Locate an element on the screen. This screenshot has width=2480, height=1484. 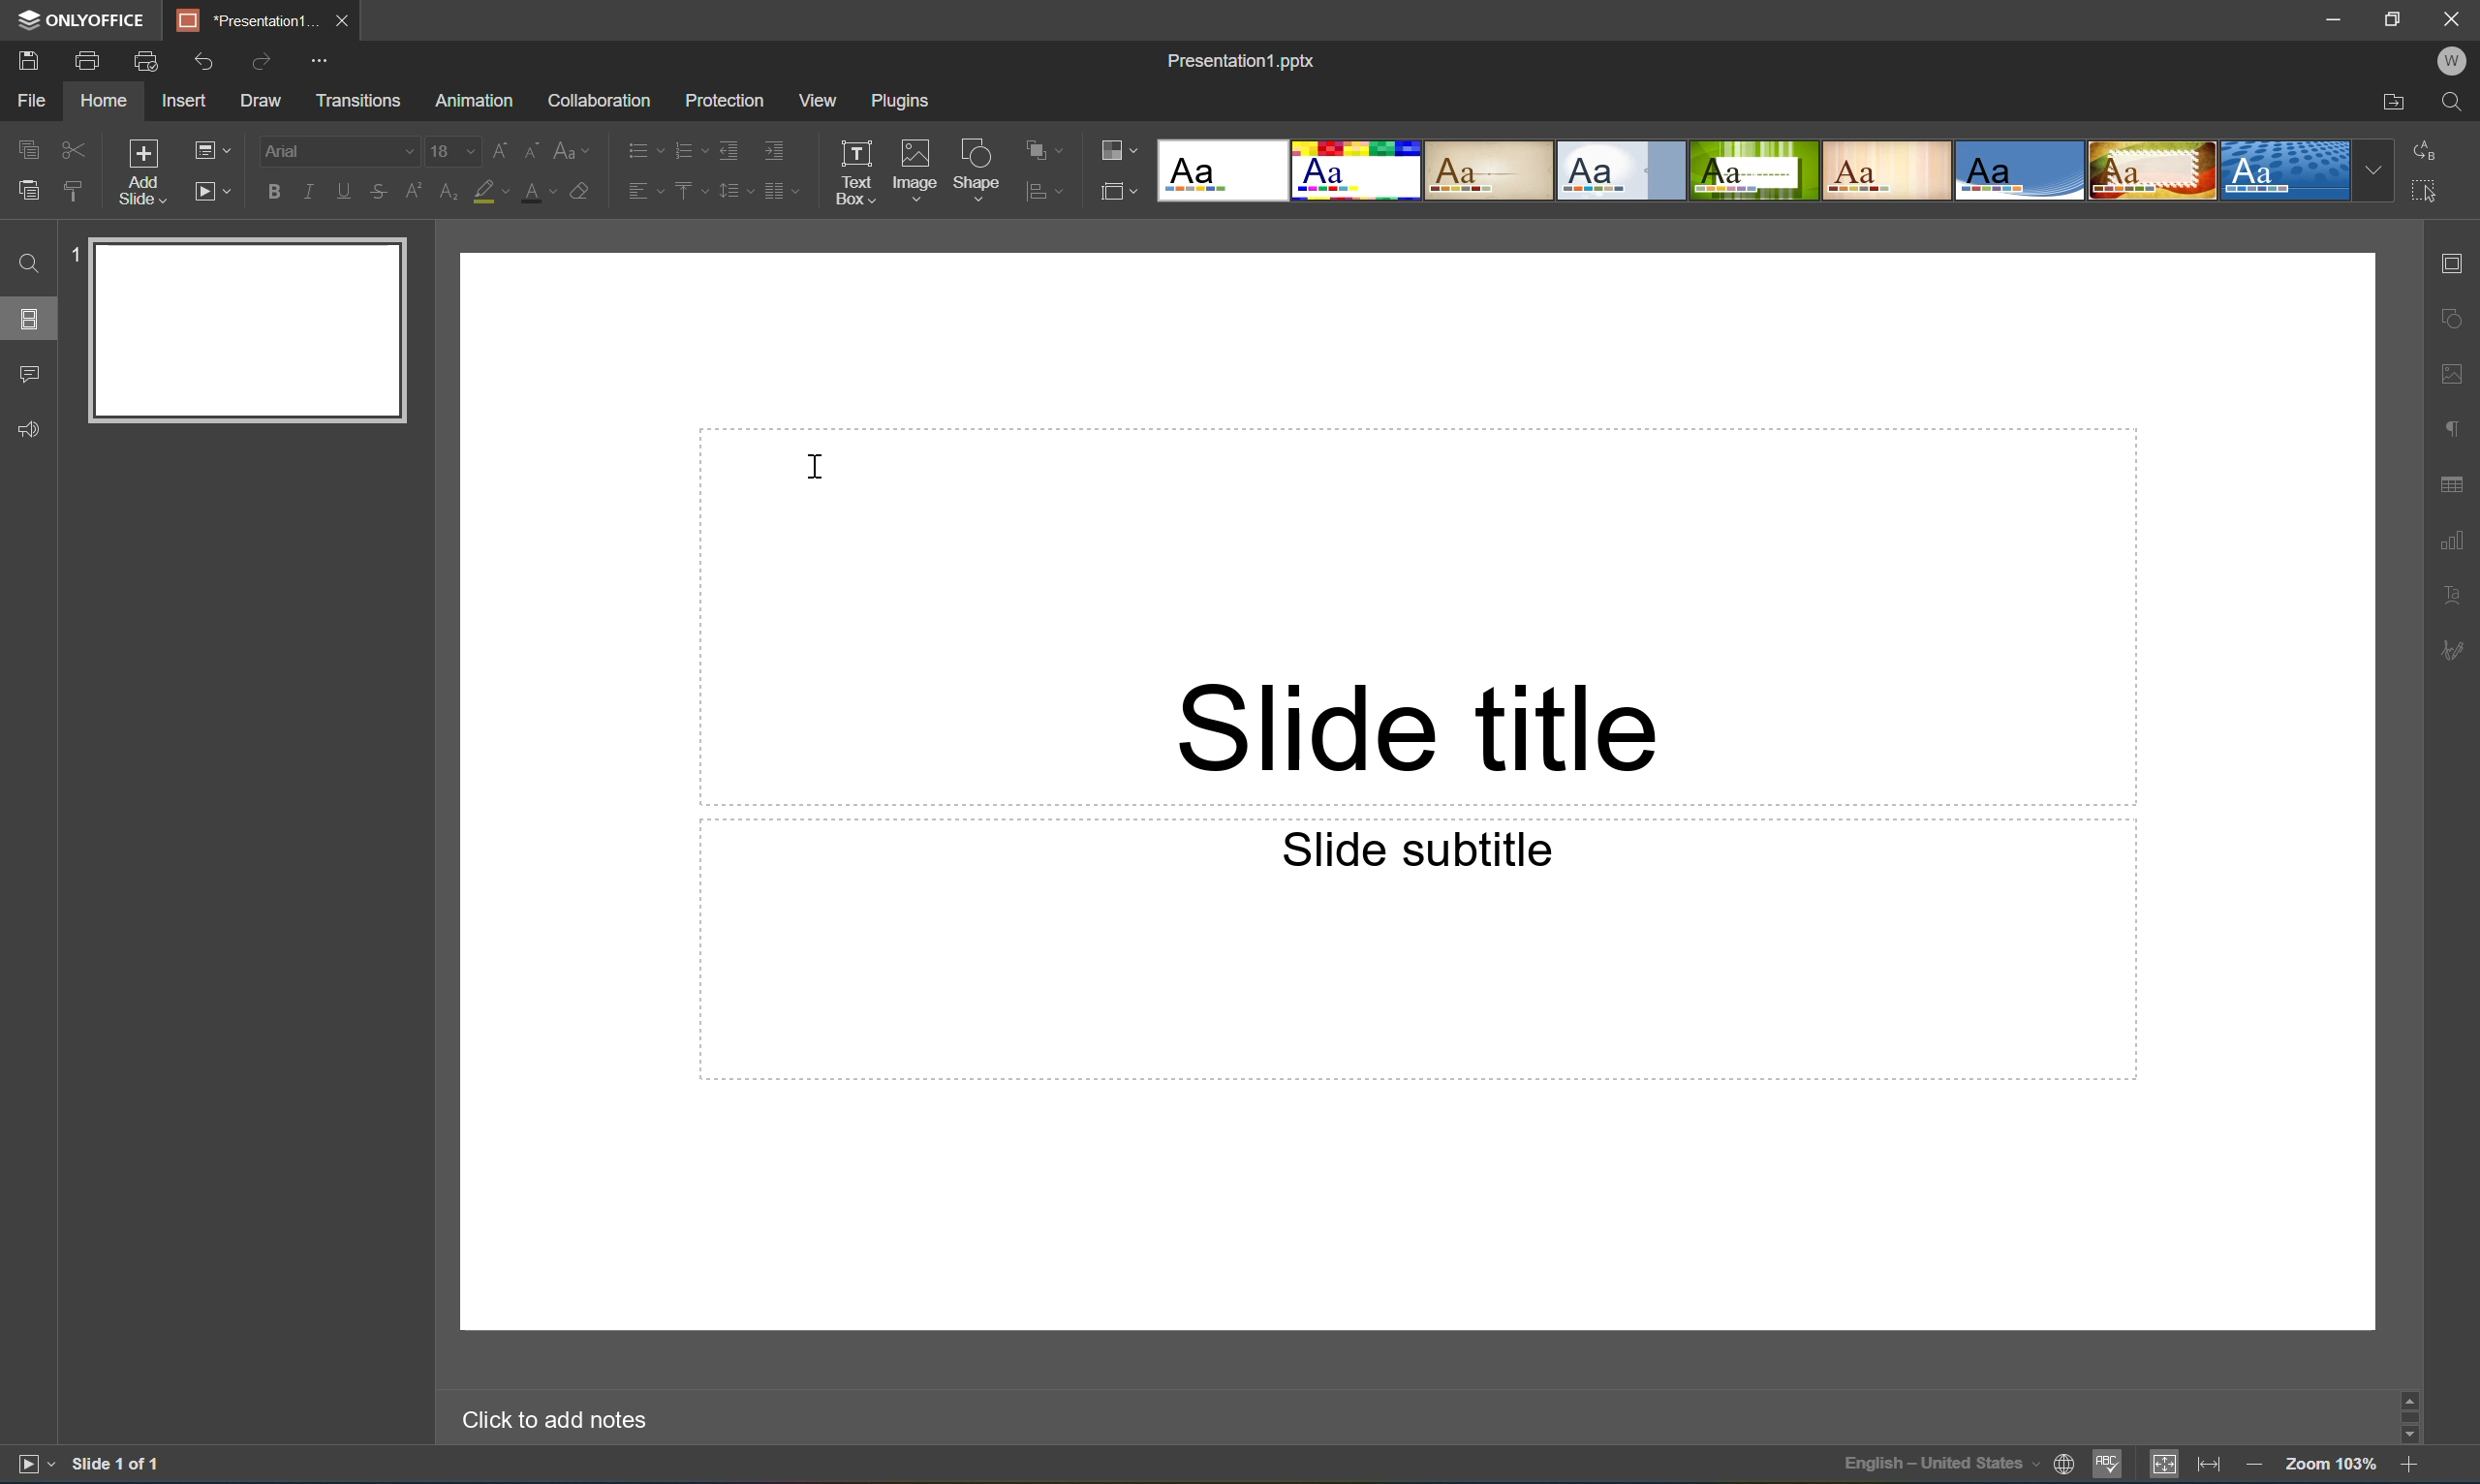
View is located at coordinates (820, 100).